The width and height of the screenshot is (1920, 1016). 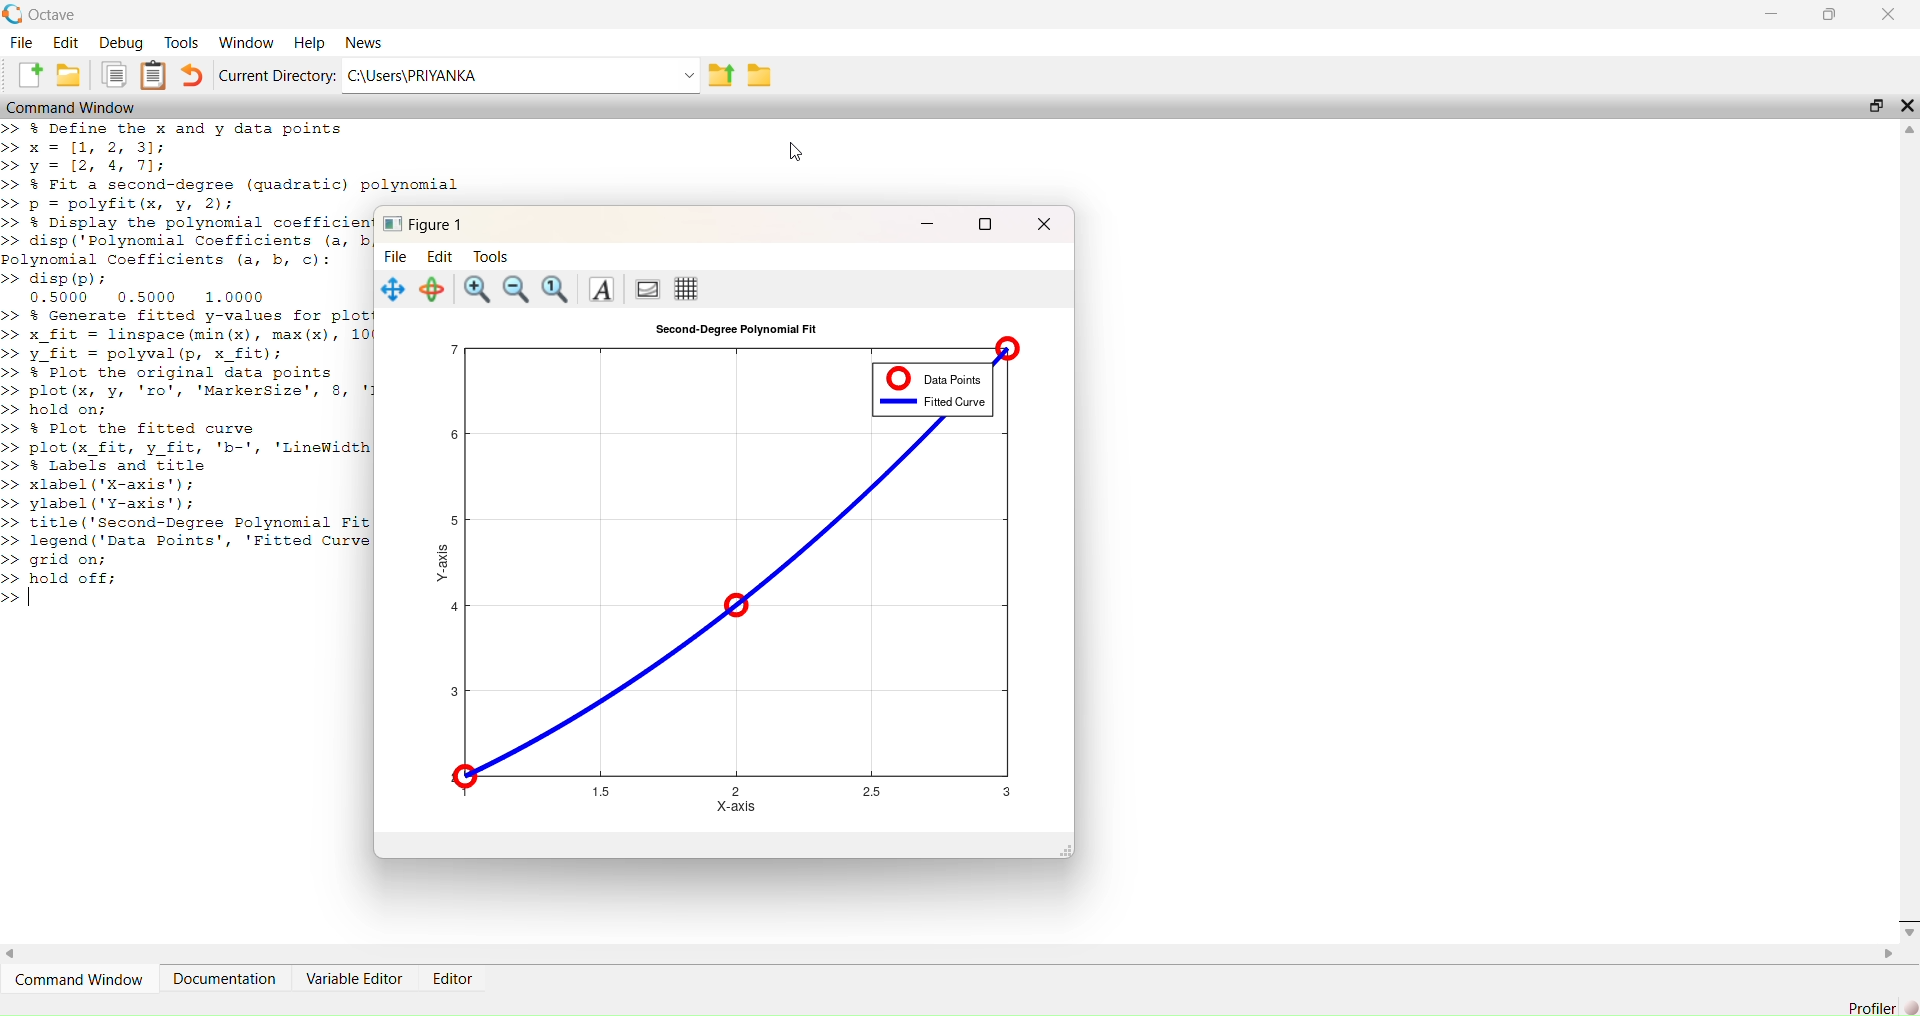 What do you see at coordinates (690, 75) in the screenshot?
I see `Dropdown` at bounding box center [690, 75].